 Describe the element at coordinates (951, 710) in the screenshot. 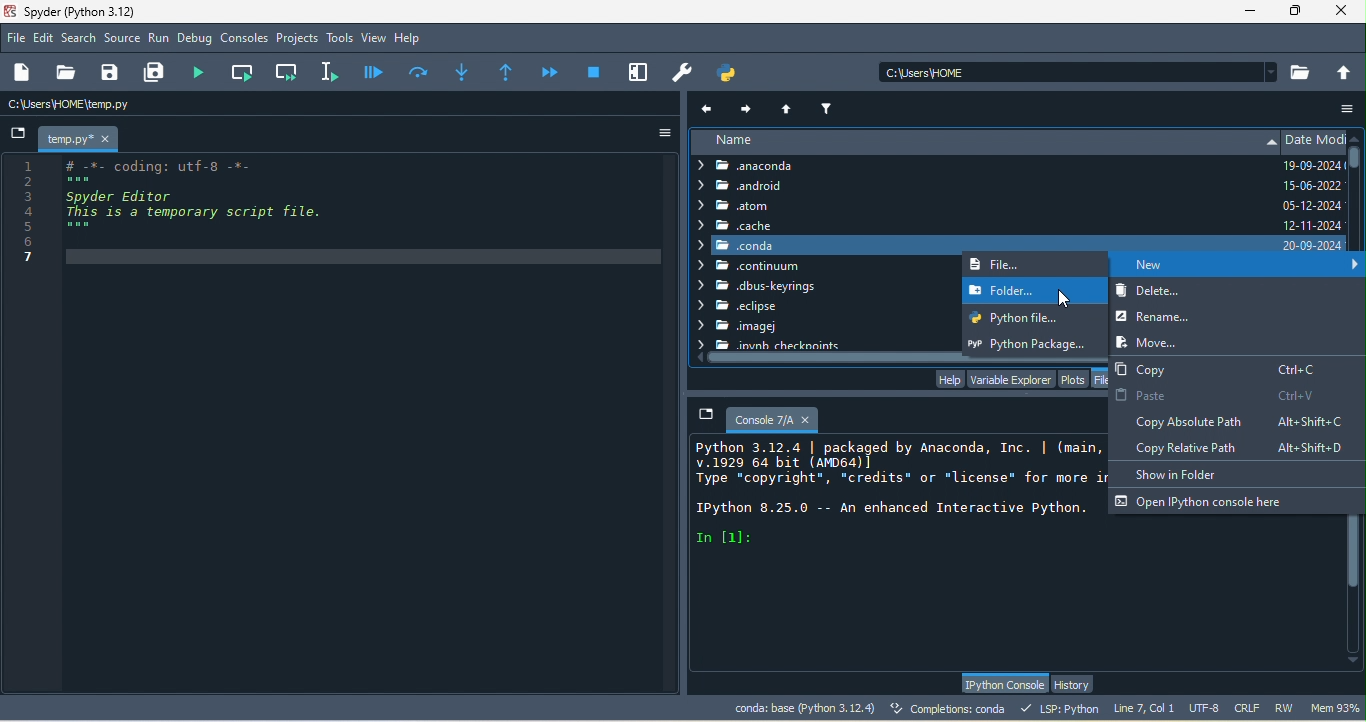

I see `completions conda` at that location.